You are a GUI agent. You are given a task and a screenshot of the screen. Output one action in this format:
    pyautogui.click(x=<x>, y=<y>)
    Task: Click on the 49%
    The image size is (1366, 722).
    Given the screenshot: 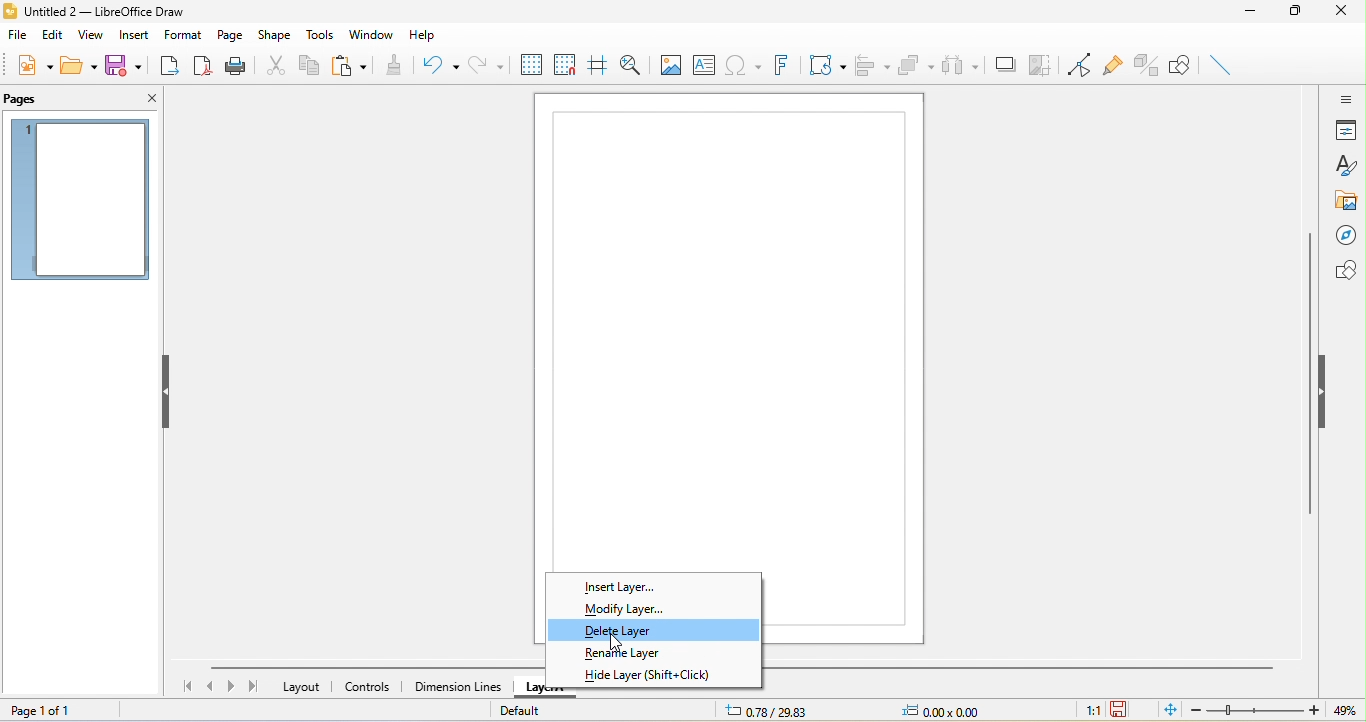 What is the action you would take?
    pyautogui.click(x=1346, y=710)
    